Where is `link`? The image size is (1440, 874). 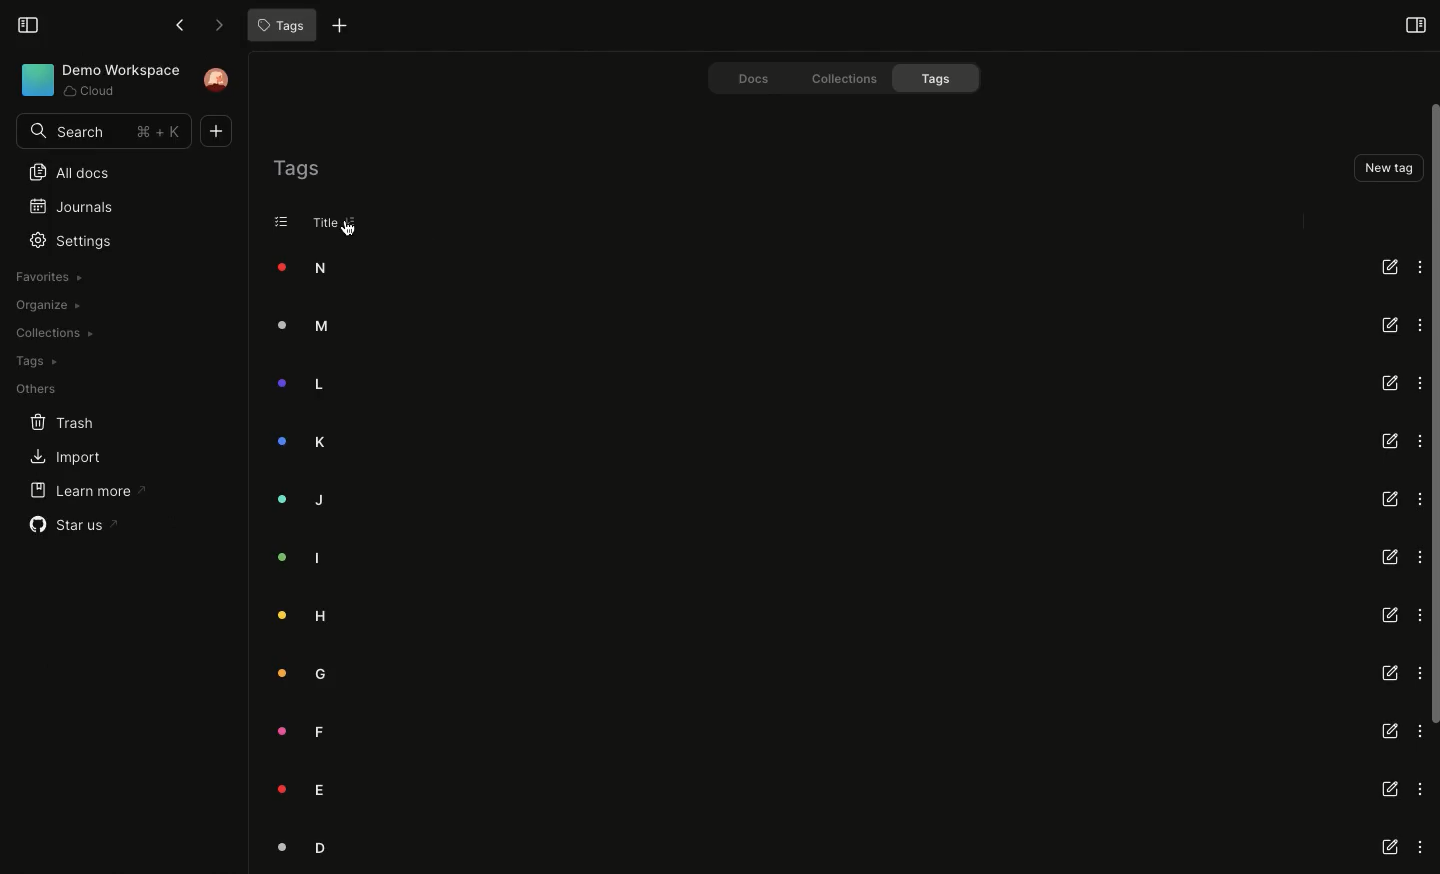
link is located at coordinates (1390, 787).